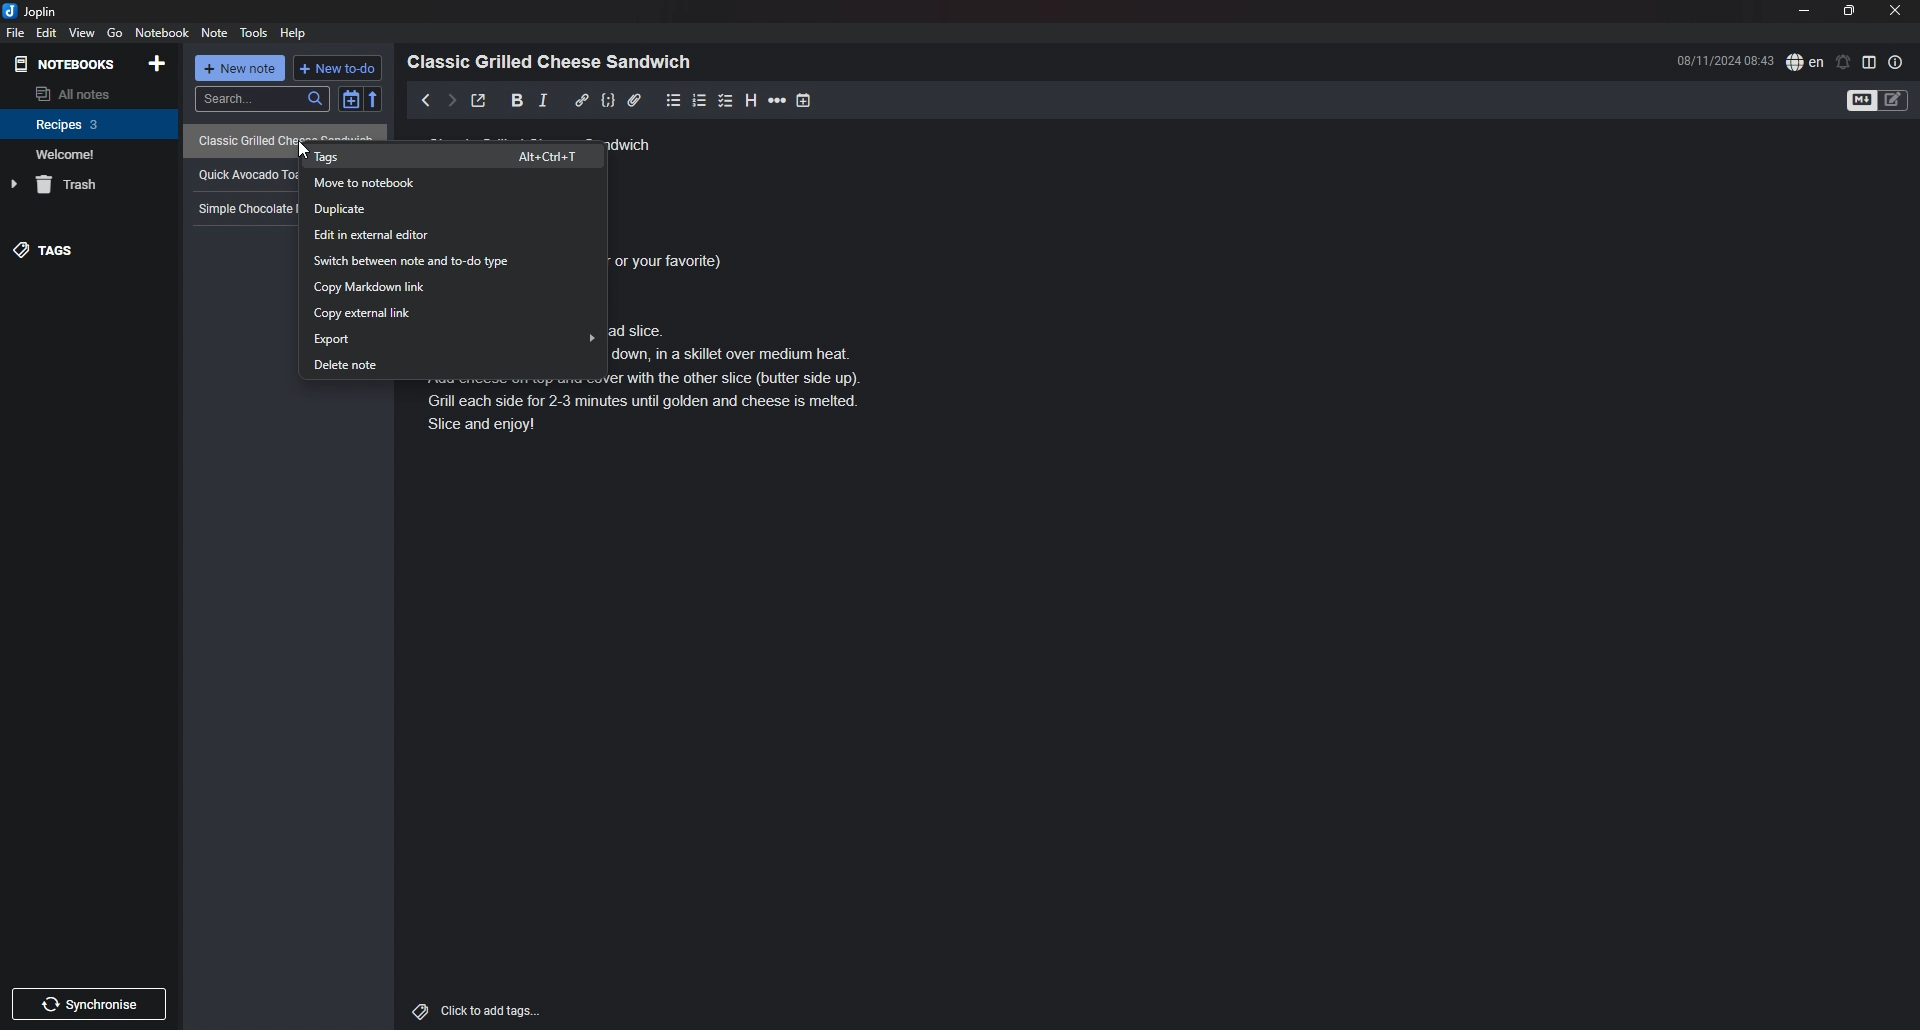  Describe the element at coordinates (555, 62) in the screenshot. I see `heading` at that location.